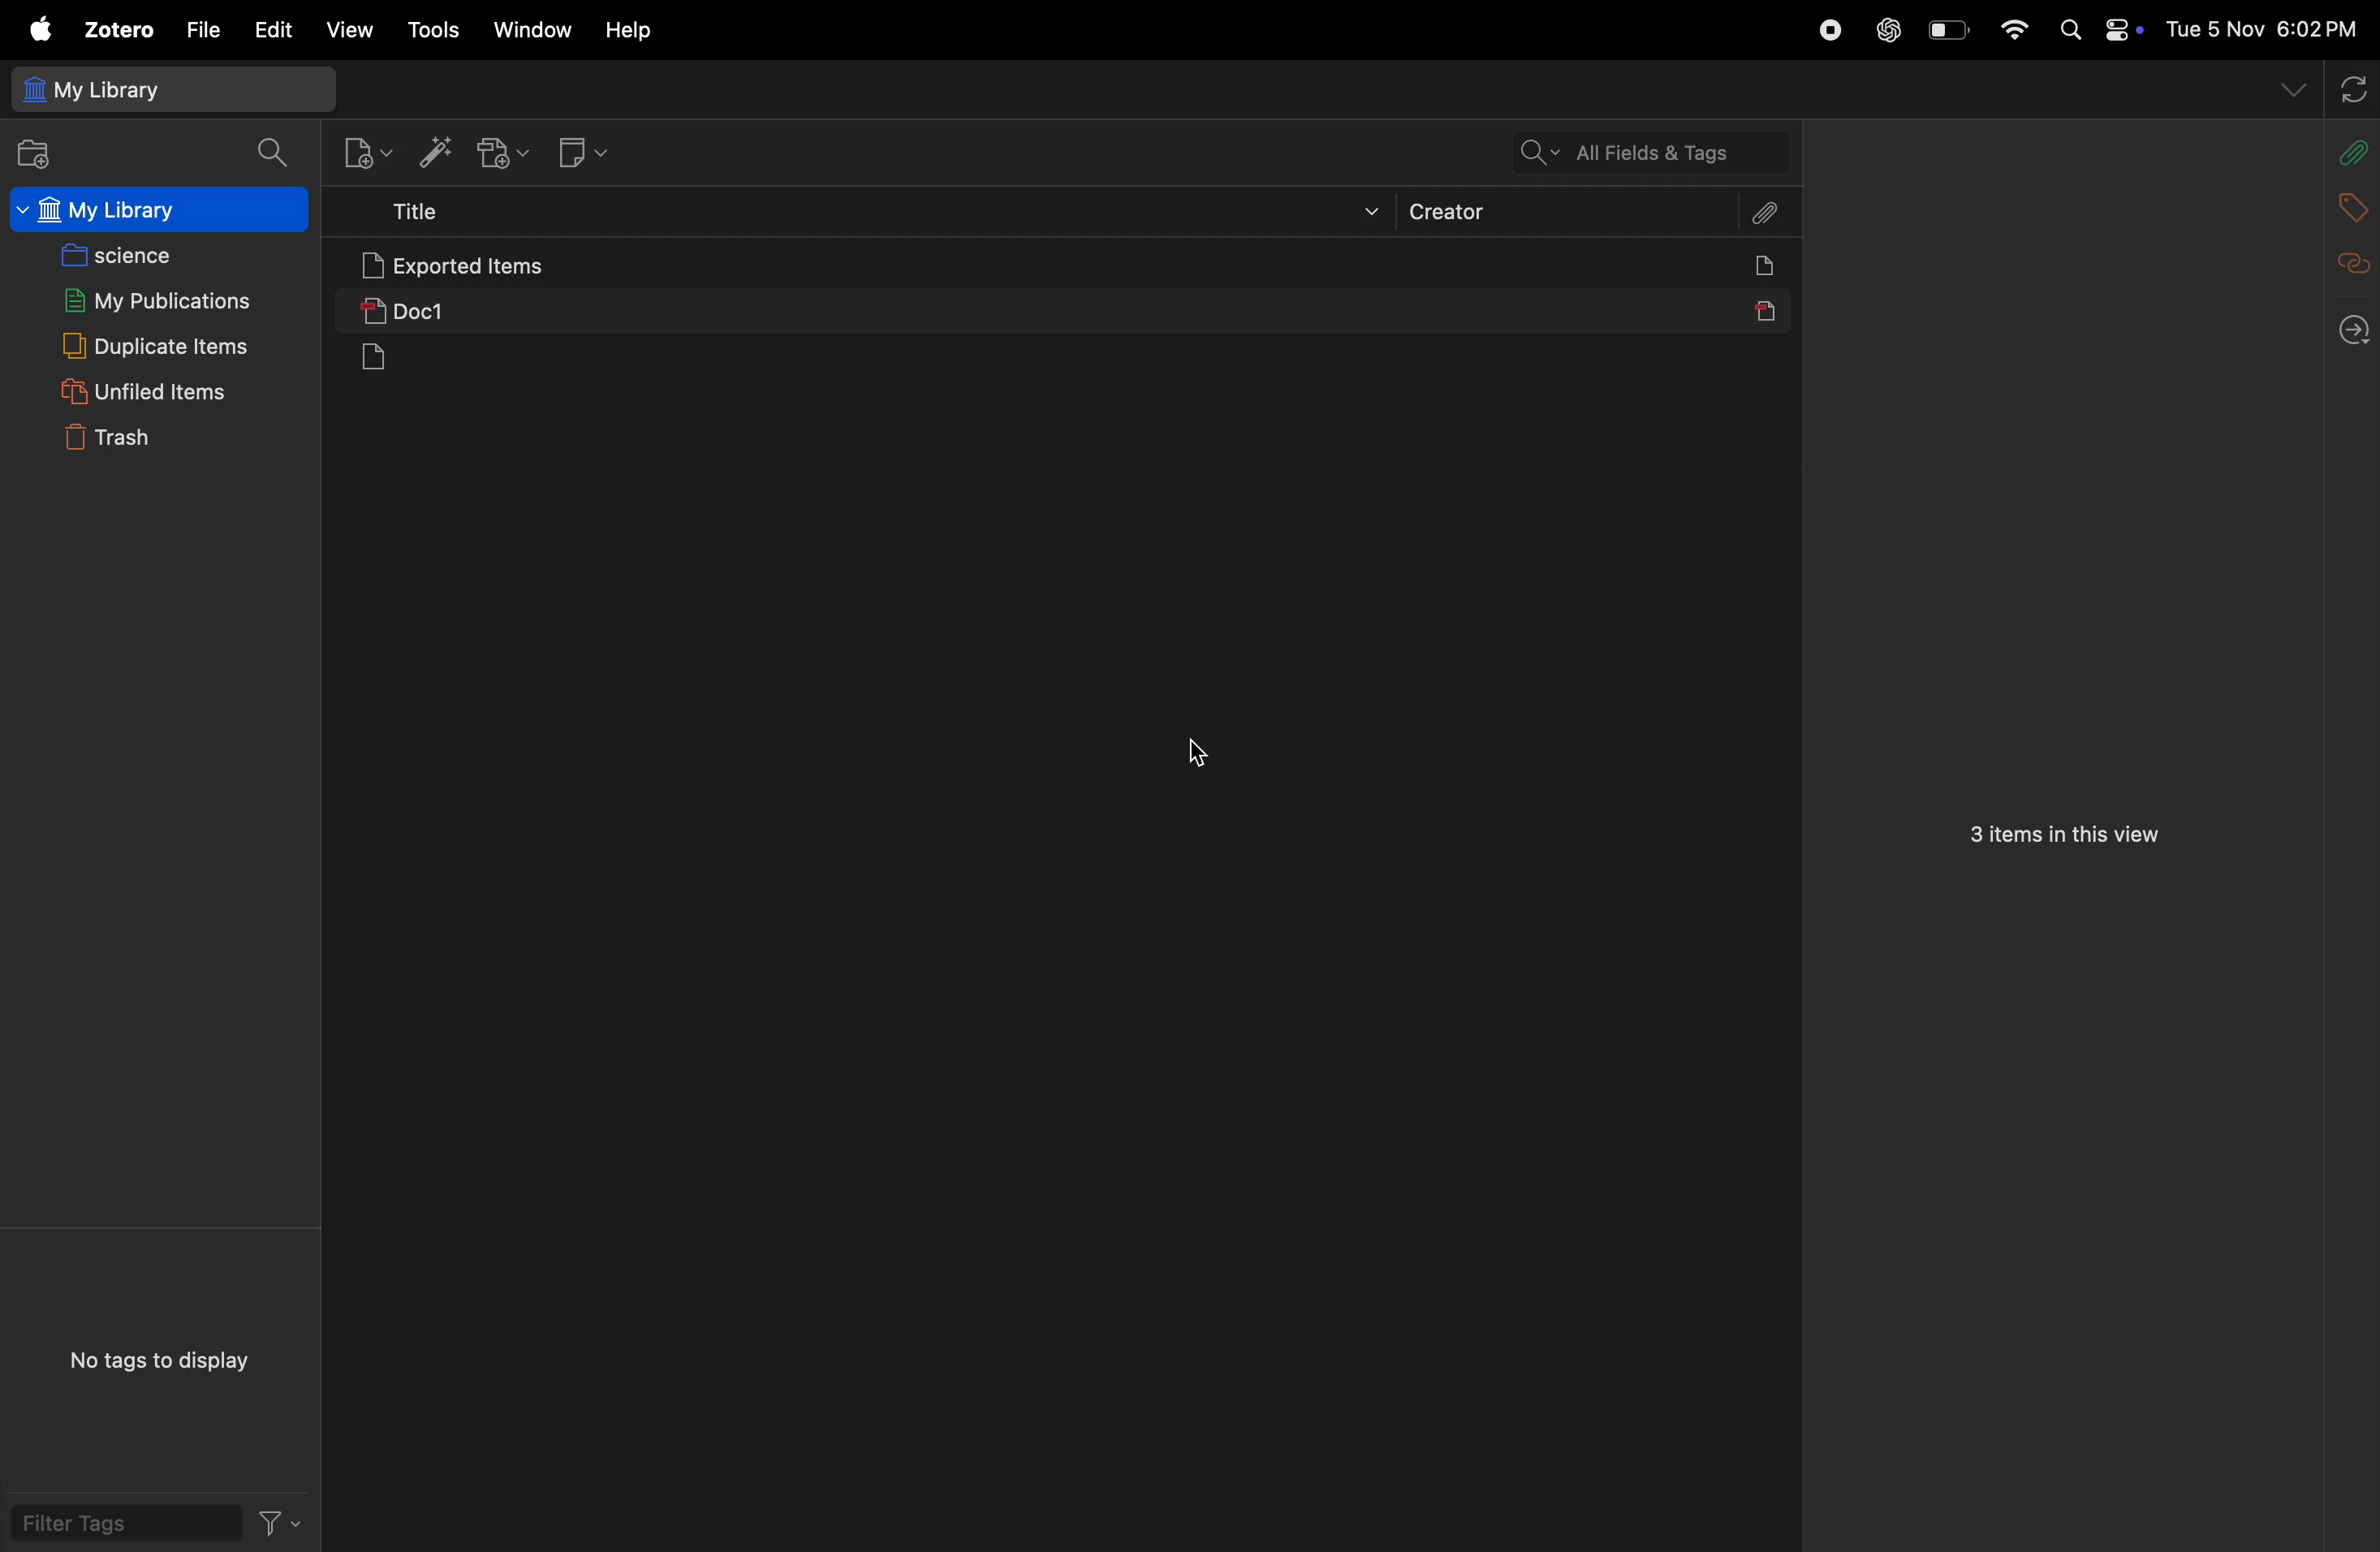 The height and width of the screenshot is (1552, 2380). Describe the element at coordinates (2342, 207) in the screenshot. I see `add tags` at that location.